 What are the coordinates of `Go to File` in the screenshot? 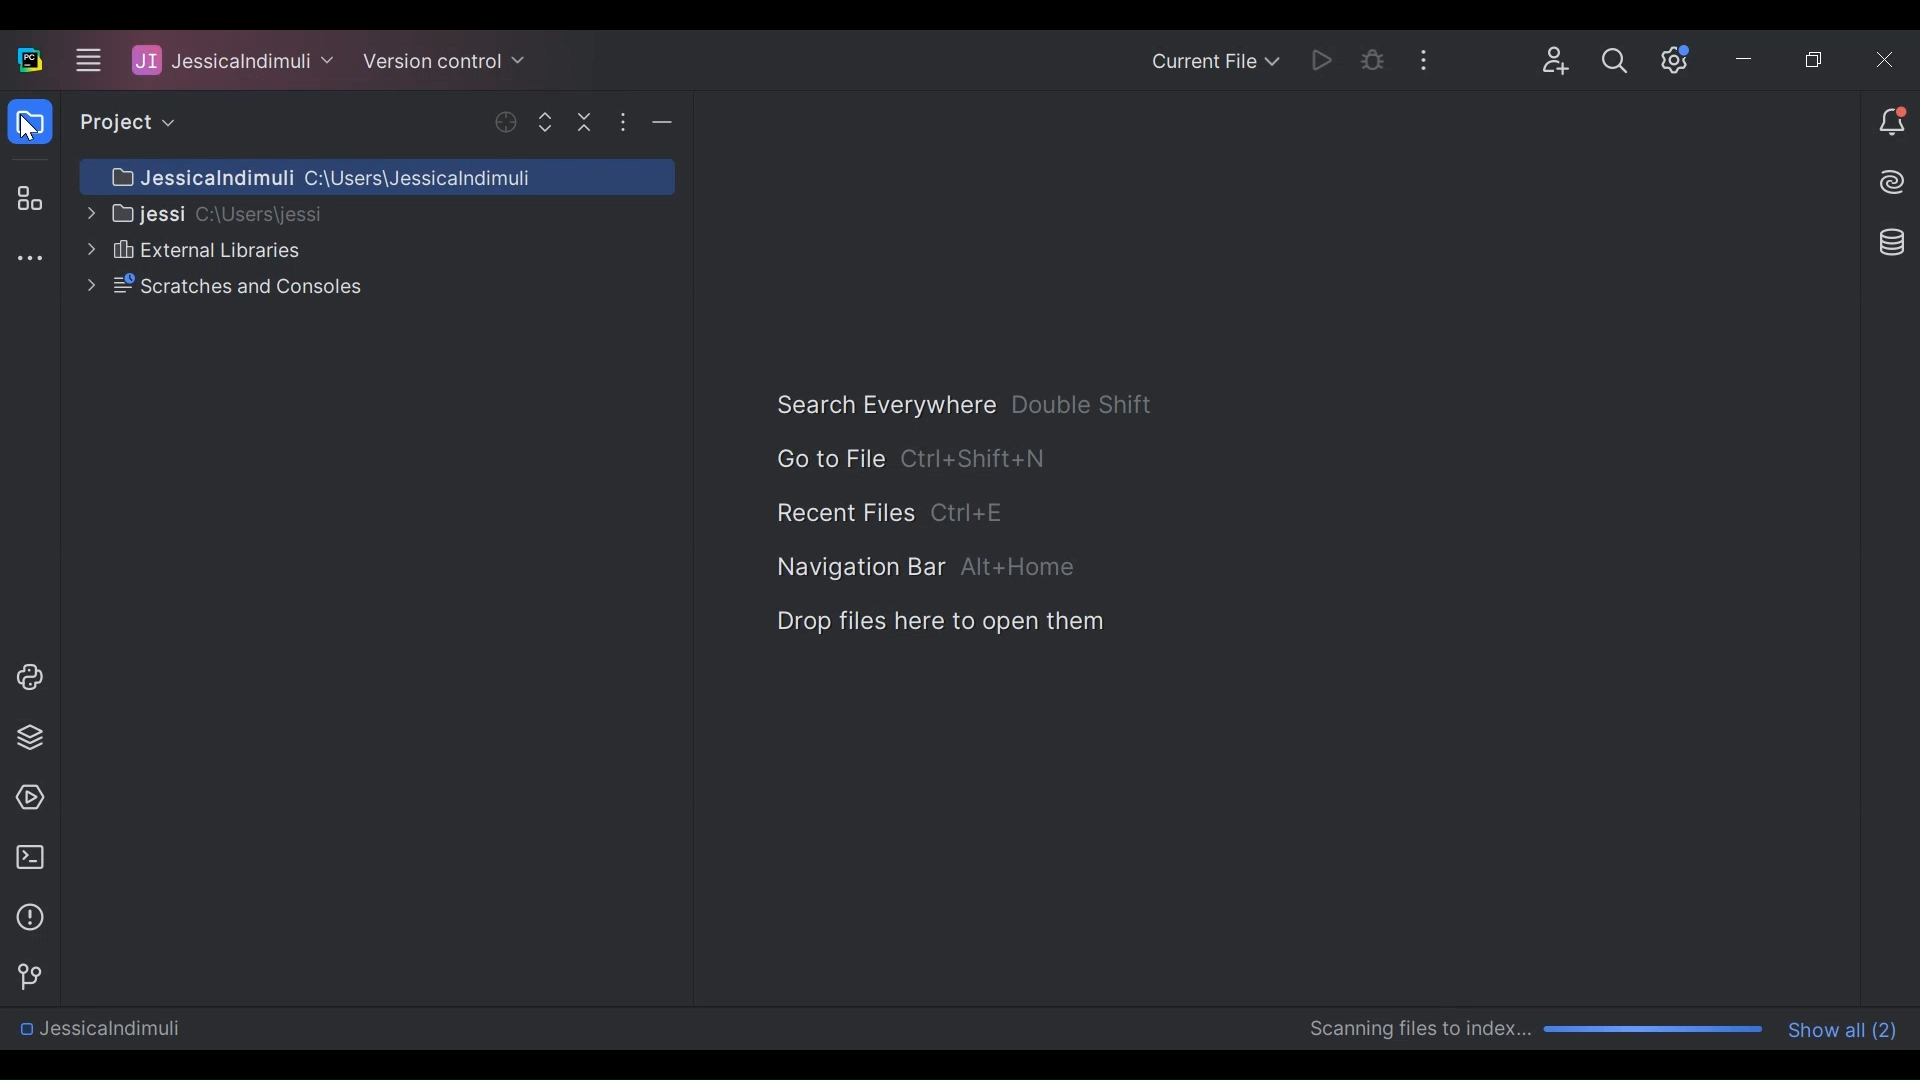 It's located at (910, 460).